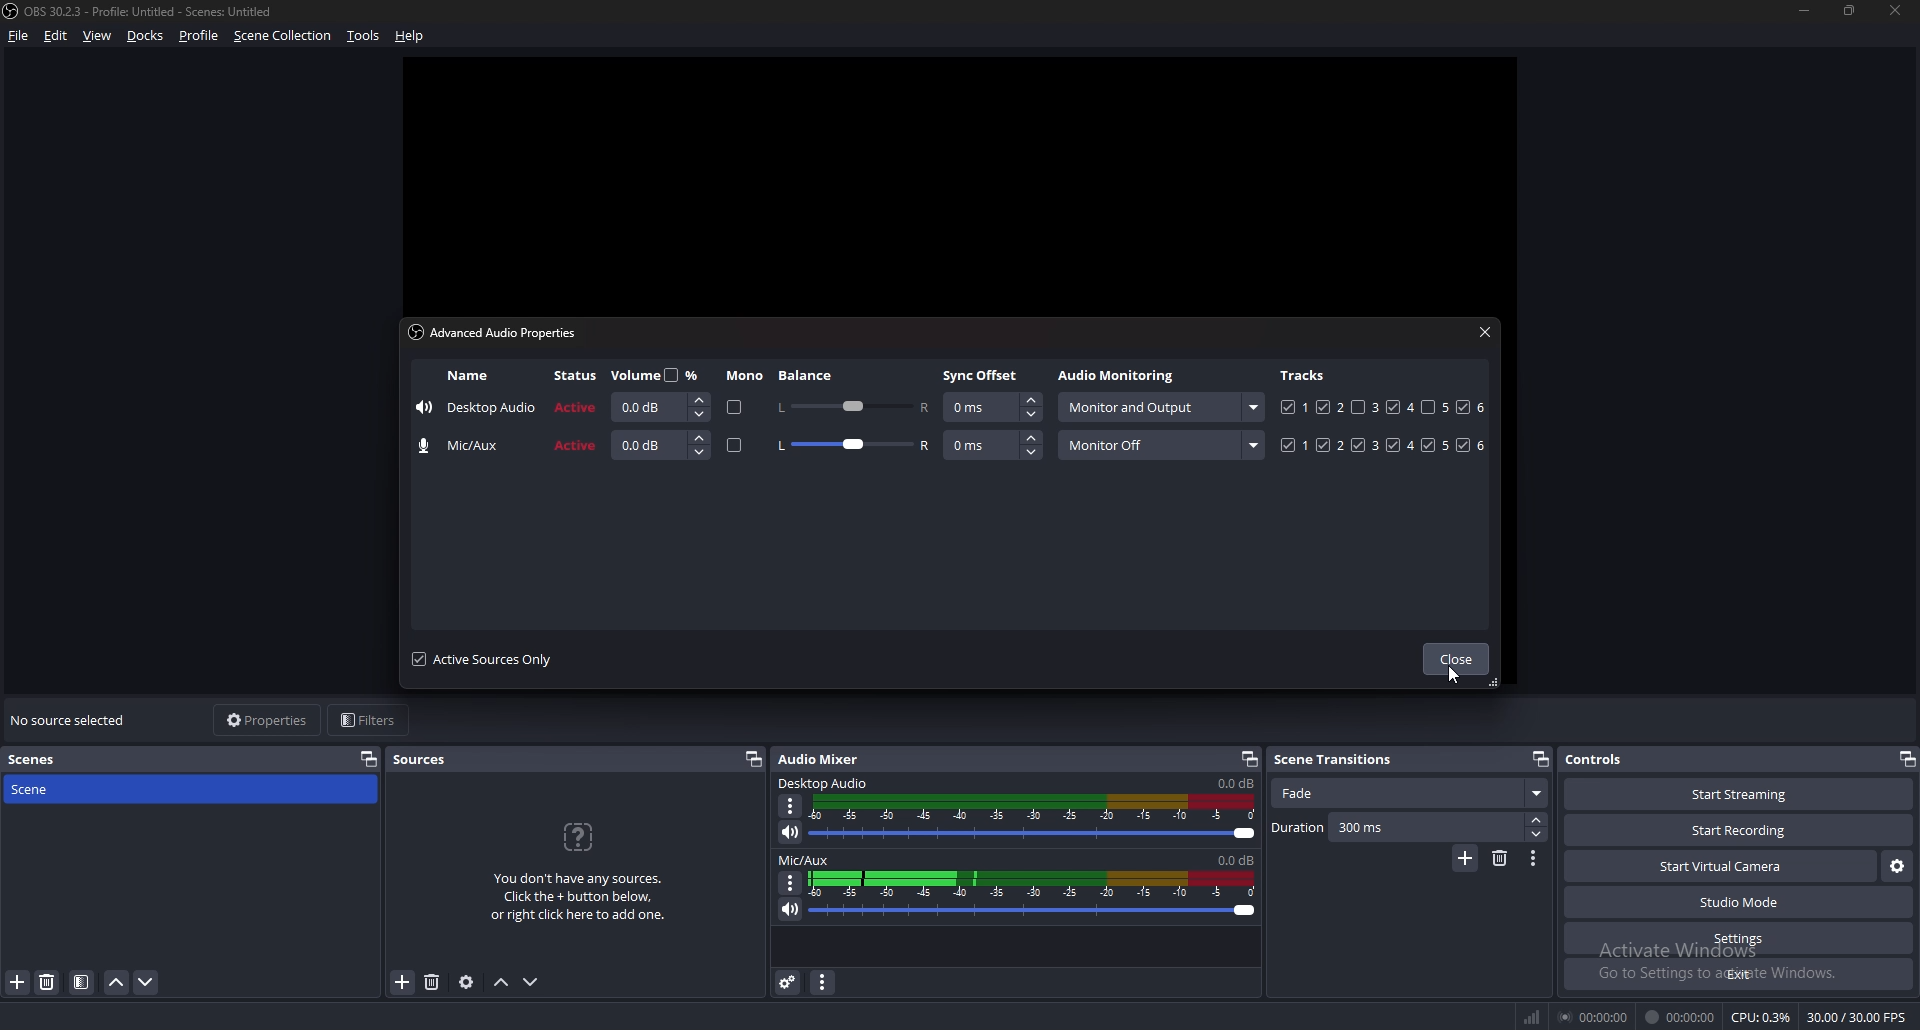  Describe the element at coordinates (81, 983) in the screenshot. I see `filter` at that location.